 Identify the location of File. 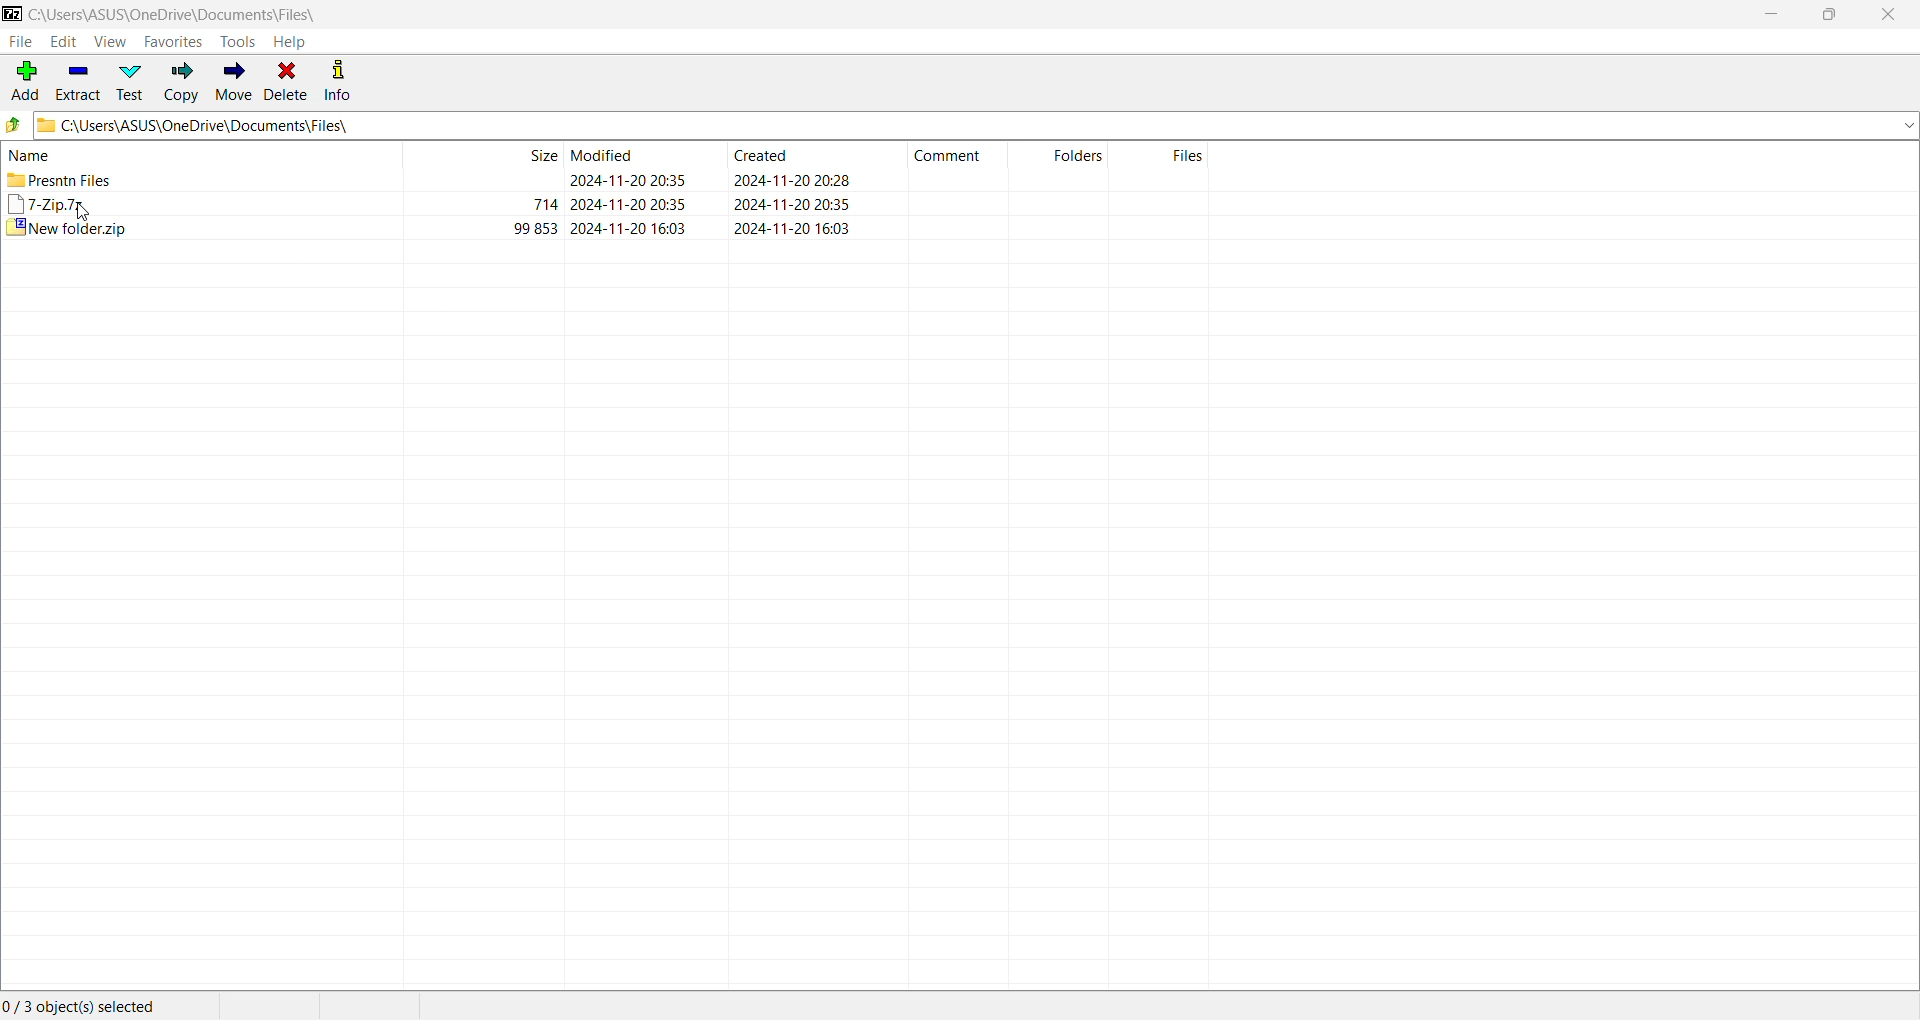
(18, 42).